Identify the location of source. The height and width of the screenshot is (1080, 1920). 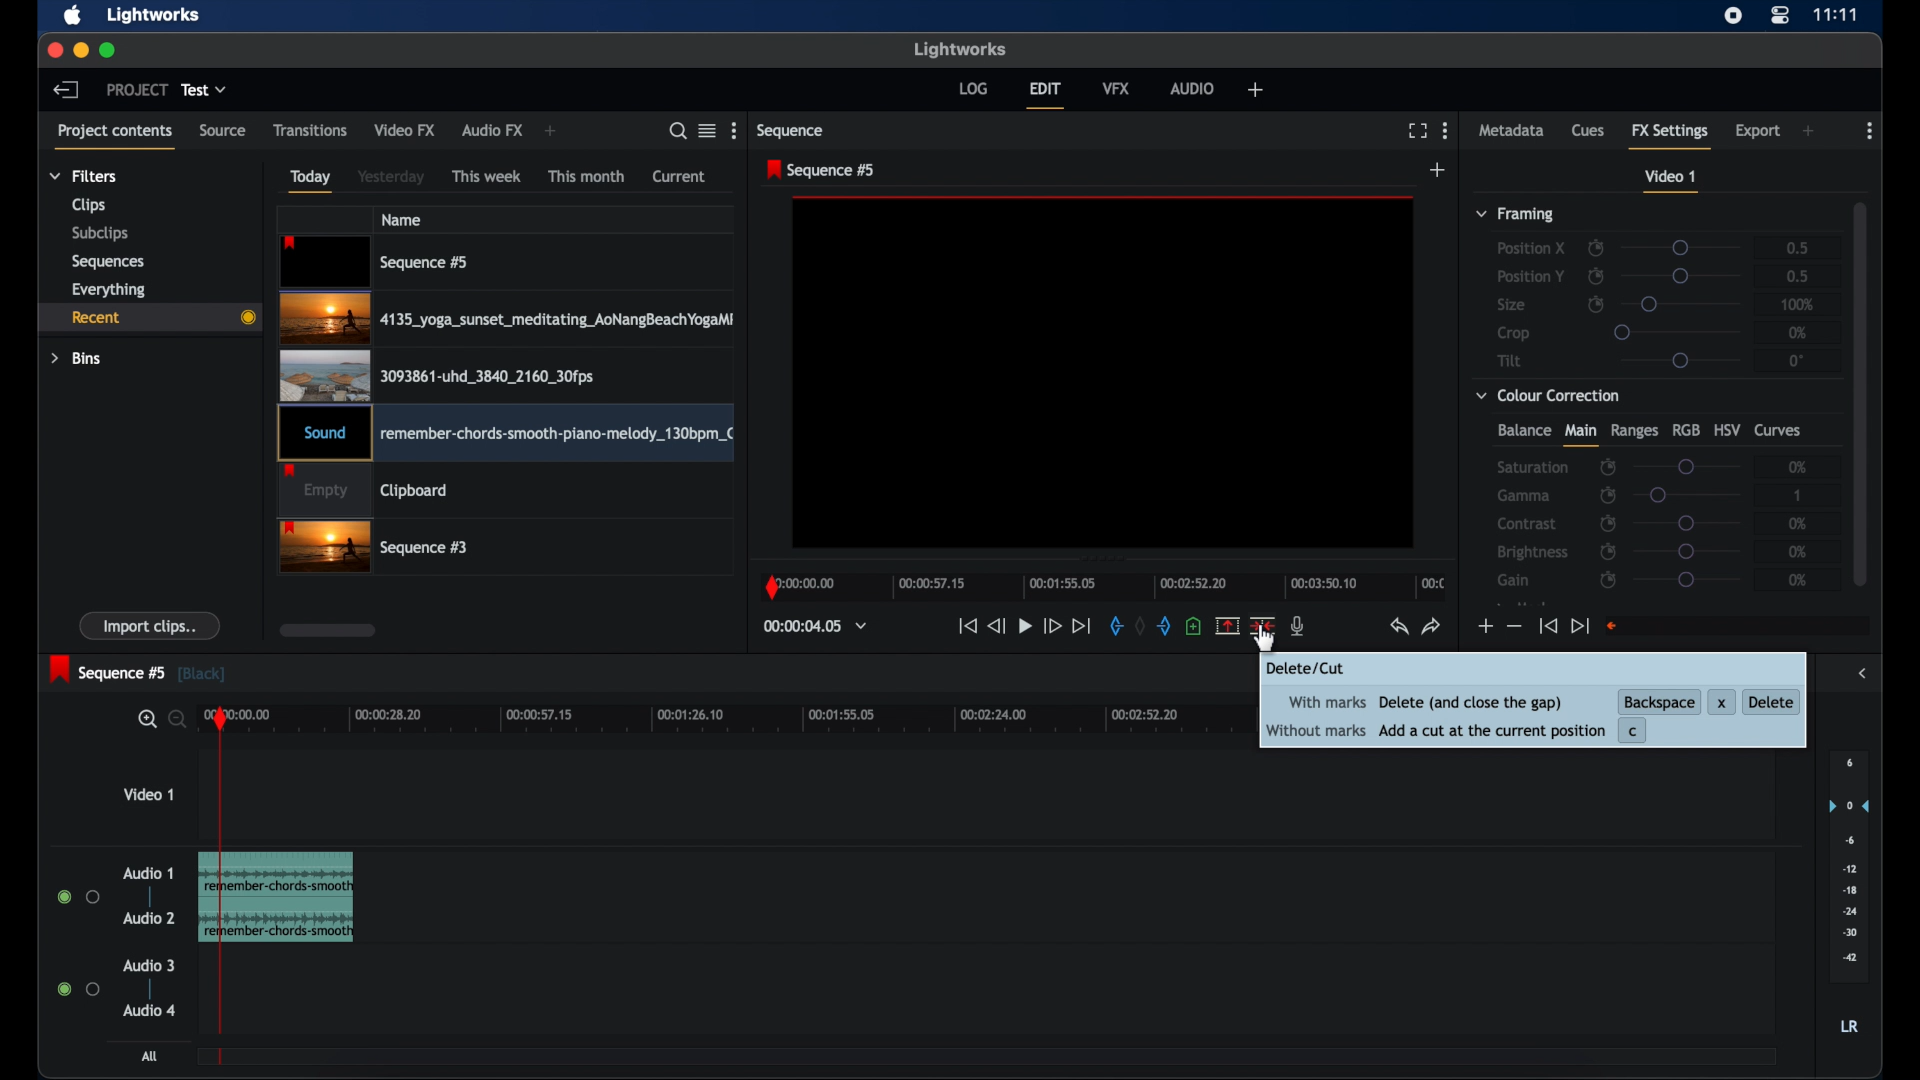
(223, 131).